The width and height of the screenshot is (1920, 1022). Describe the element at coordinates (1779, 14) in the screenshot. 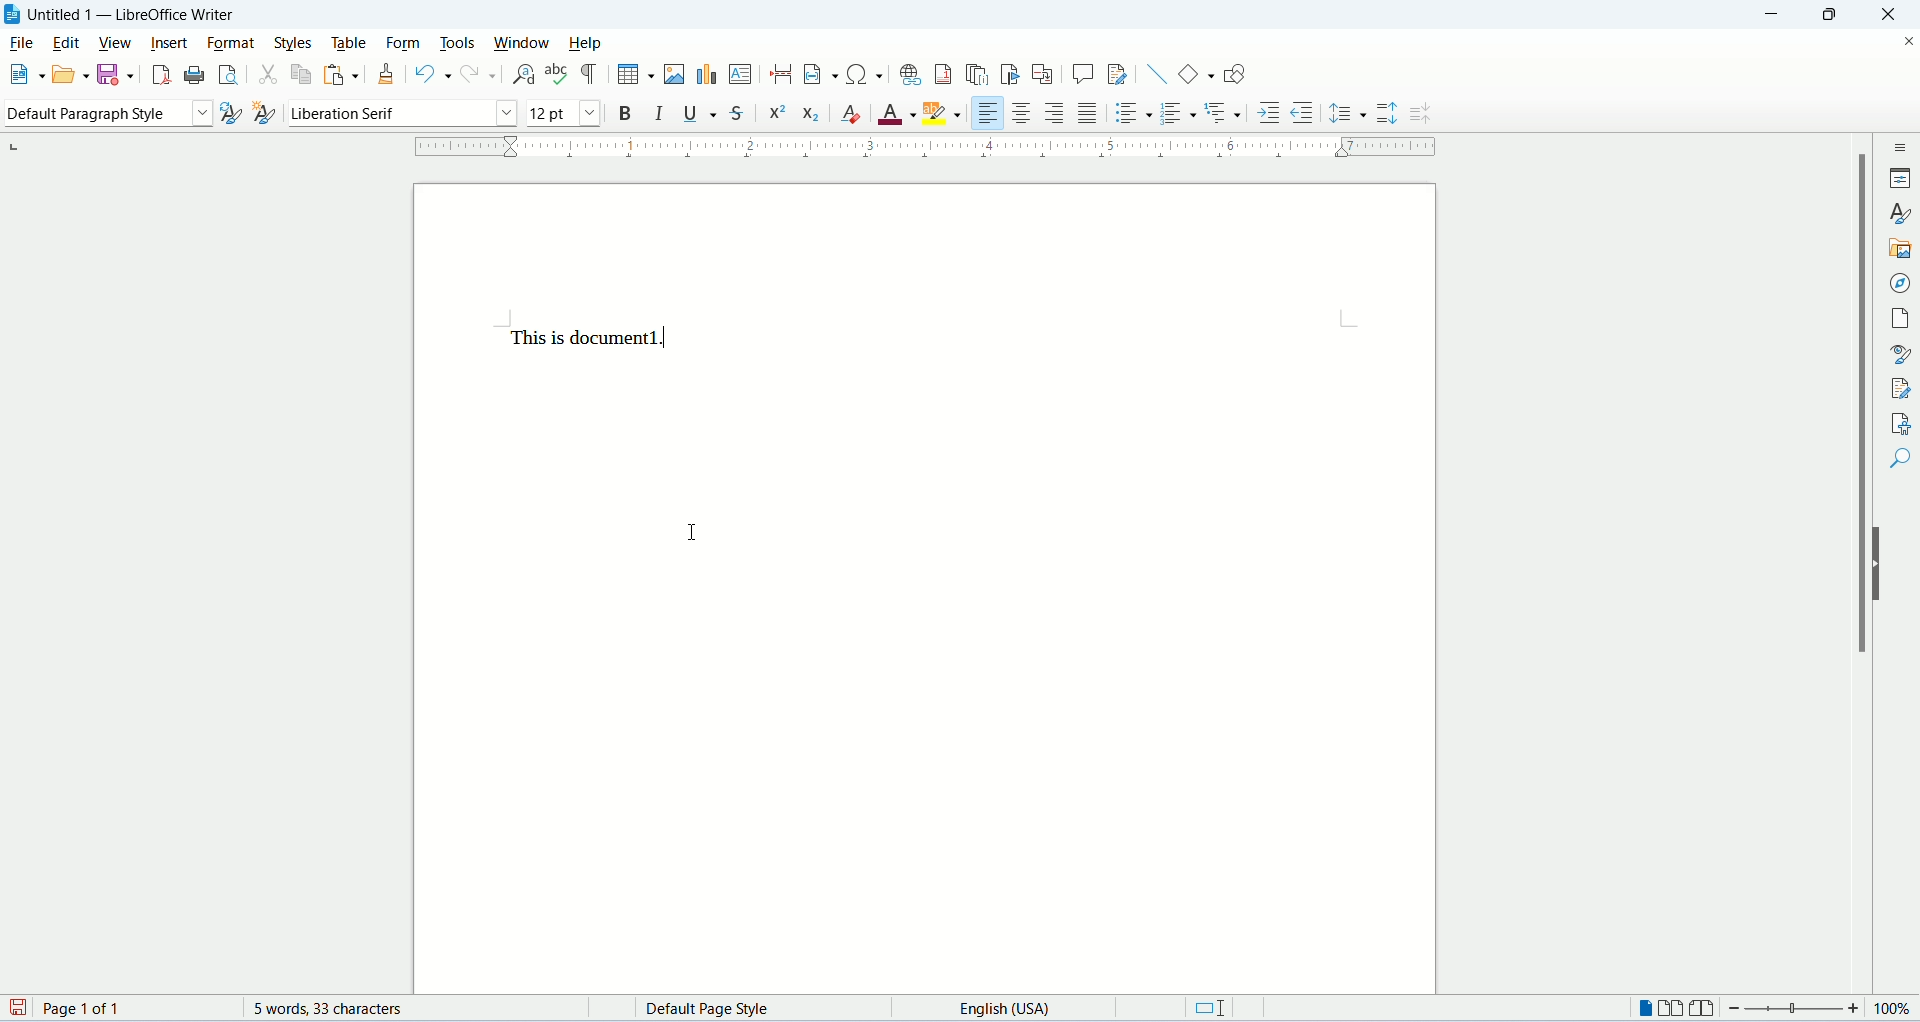

I see `minimize` at that location.